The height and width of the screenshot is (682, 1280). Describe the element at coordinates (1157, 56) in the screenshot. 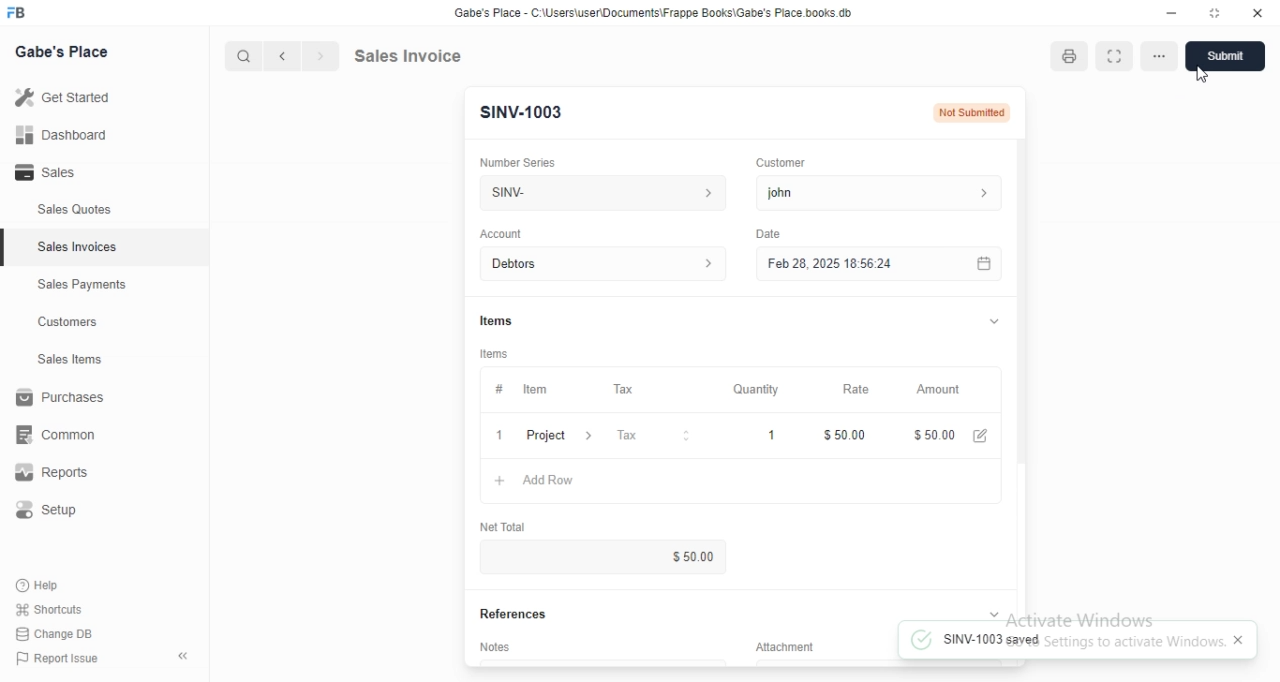

I see `more` at that location.